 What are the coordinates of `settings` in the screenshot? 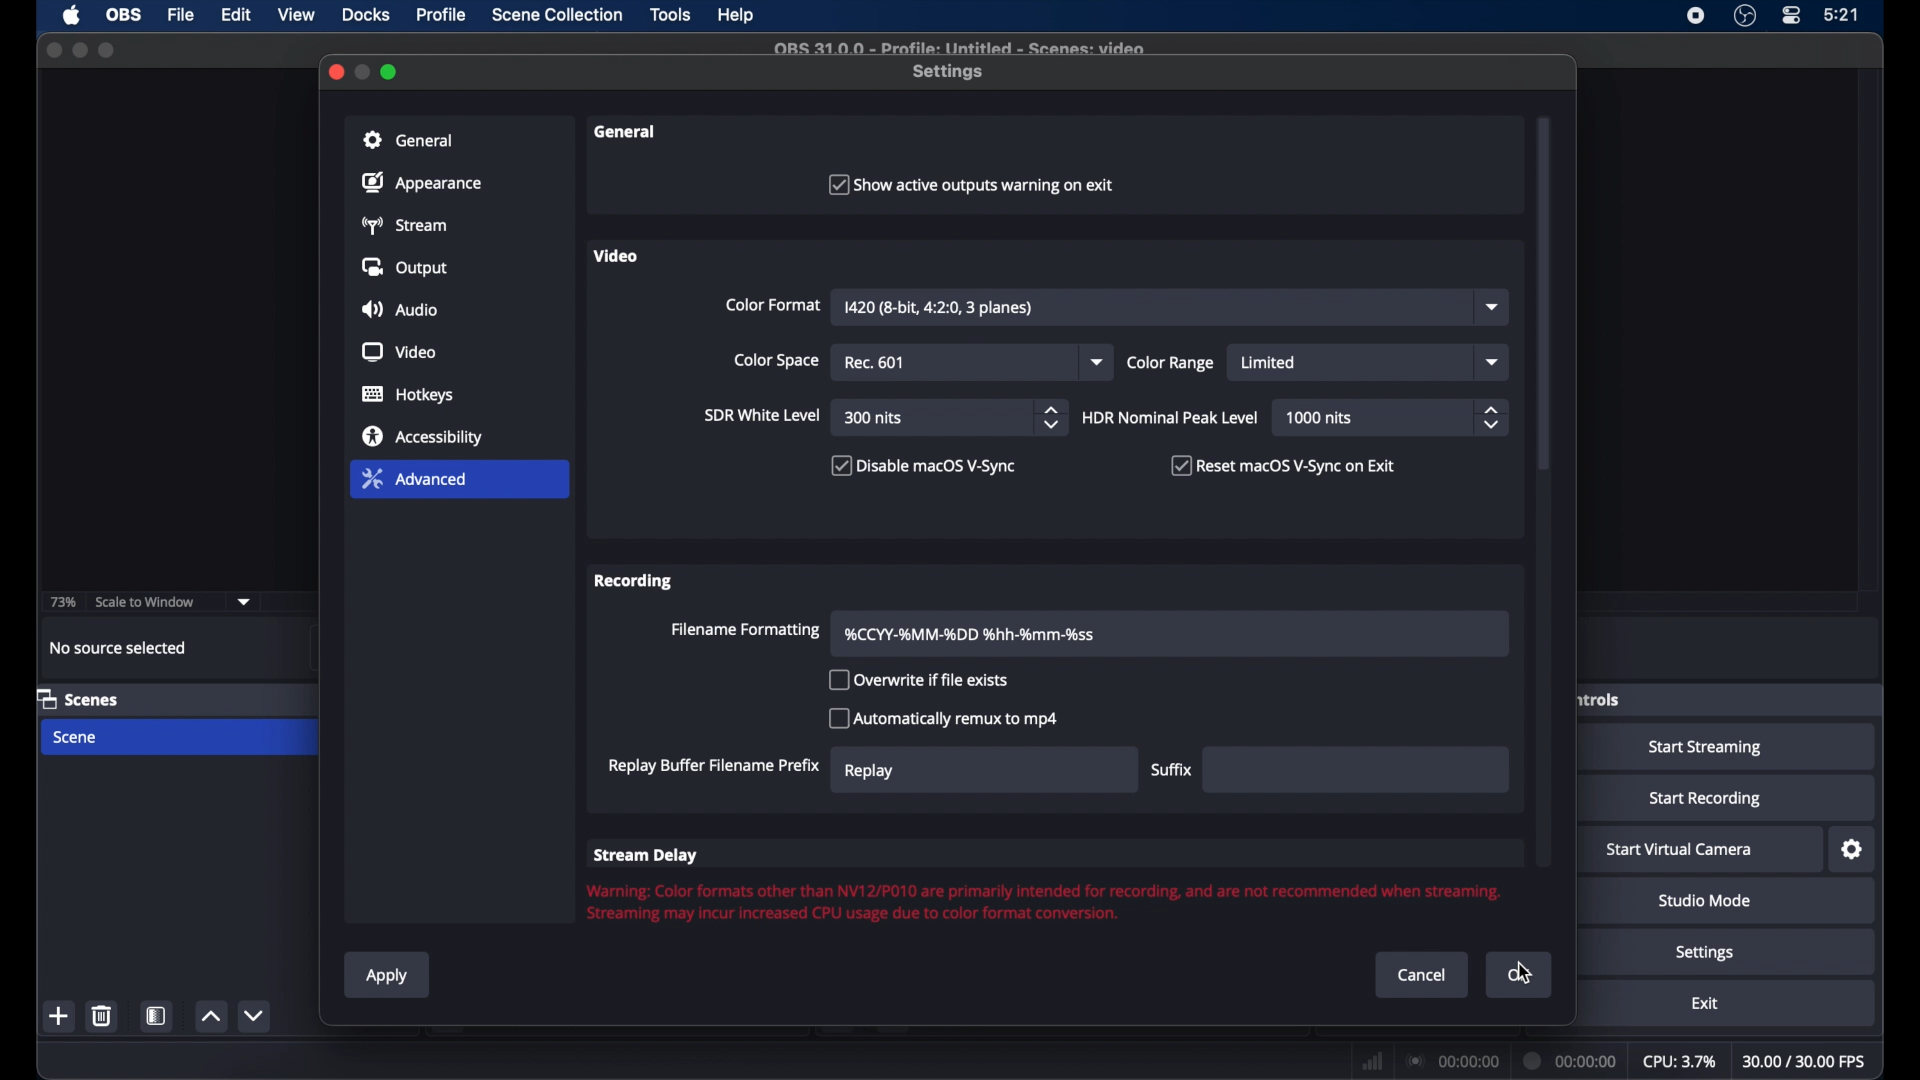 It's located at (1853, 850).